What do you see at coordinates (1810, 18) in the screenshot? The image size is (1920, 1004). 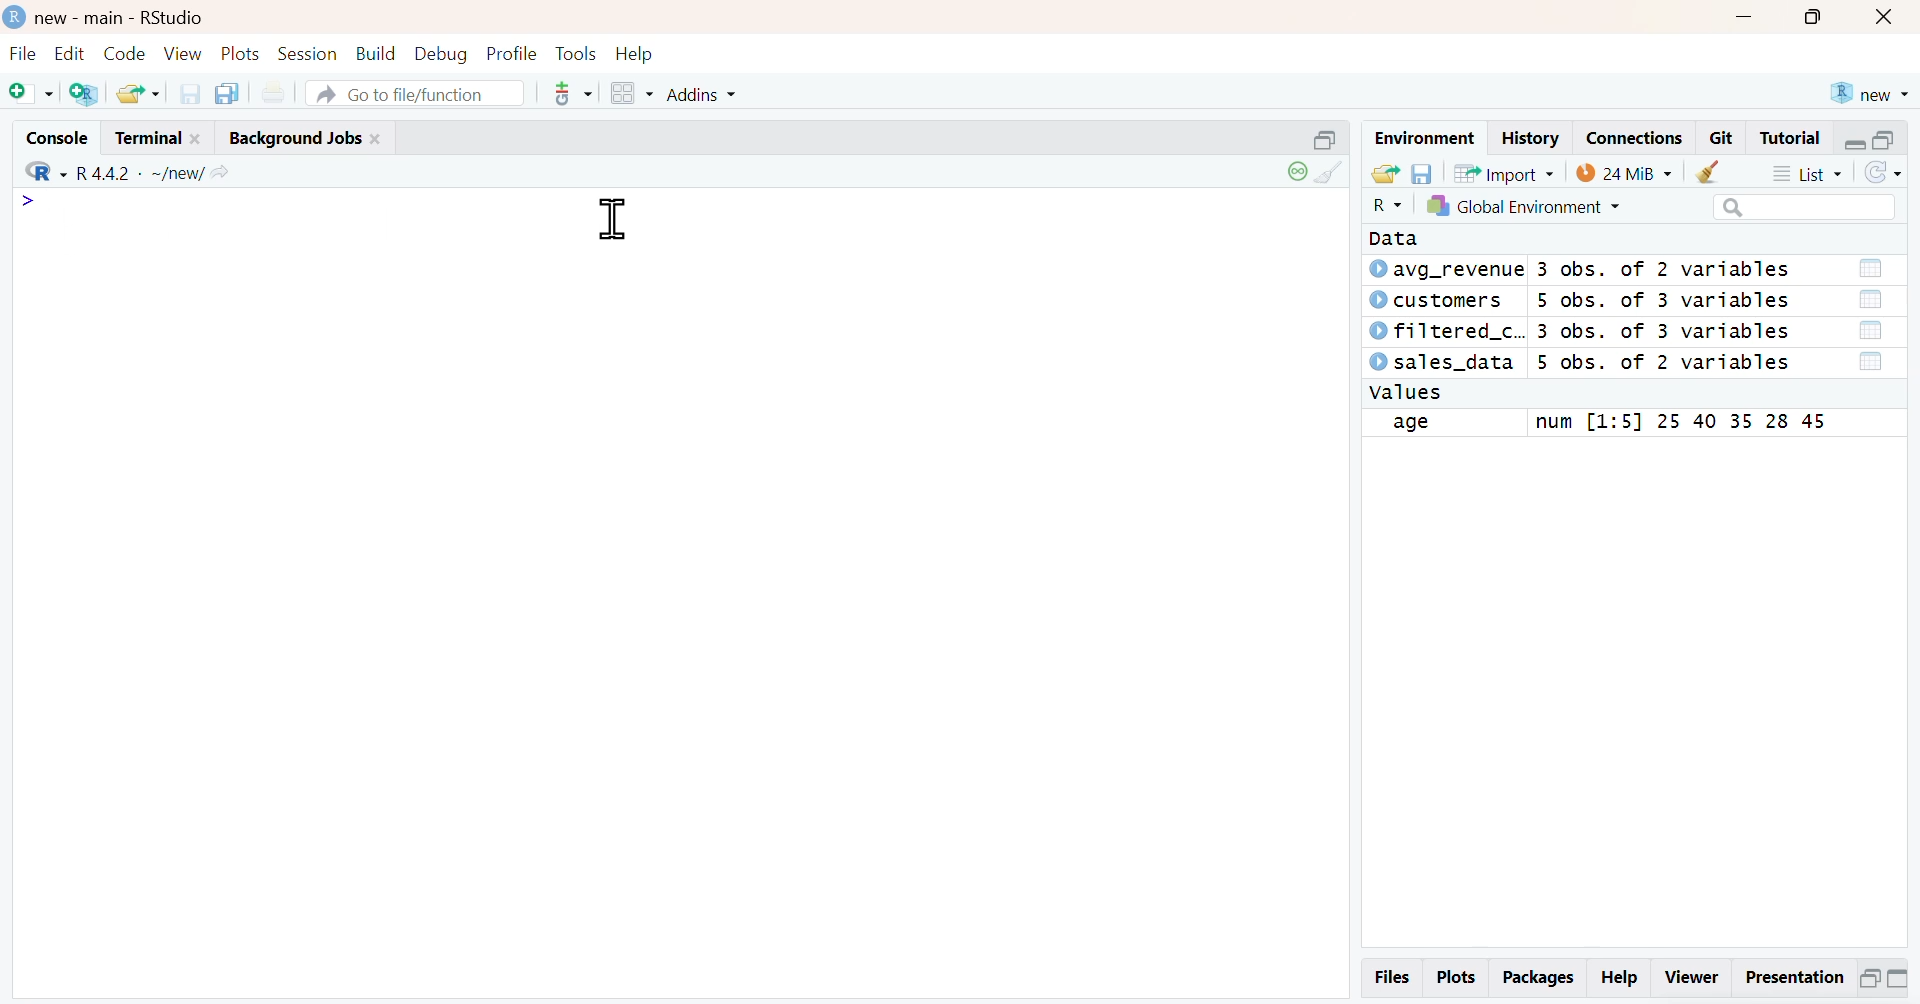 I see `maximize` at bounding box center [1810, 18].